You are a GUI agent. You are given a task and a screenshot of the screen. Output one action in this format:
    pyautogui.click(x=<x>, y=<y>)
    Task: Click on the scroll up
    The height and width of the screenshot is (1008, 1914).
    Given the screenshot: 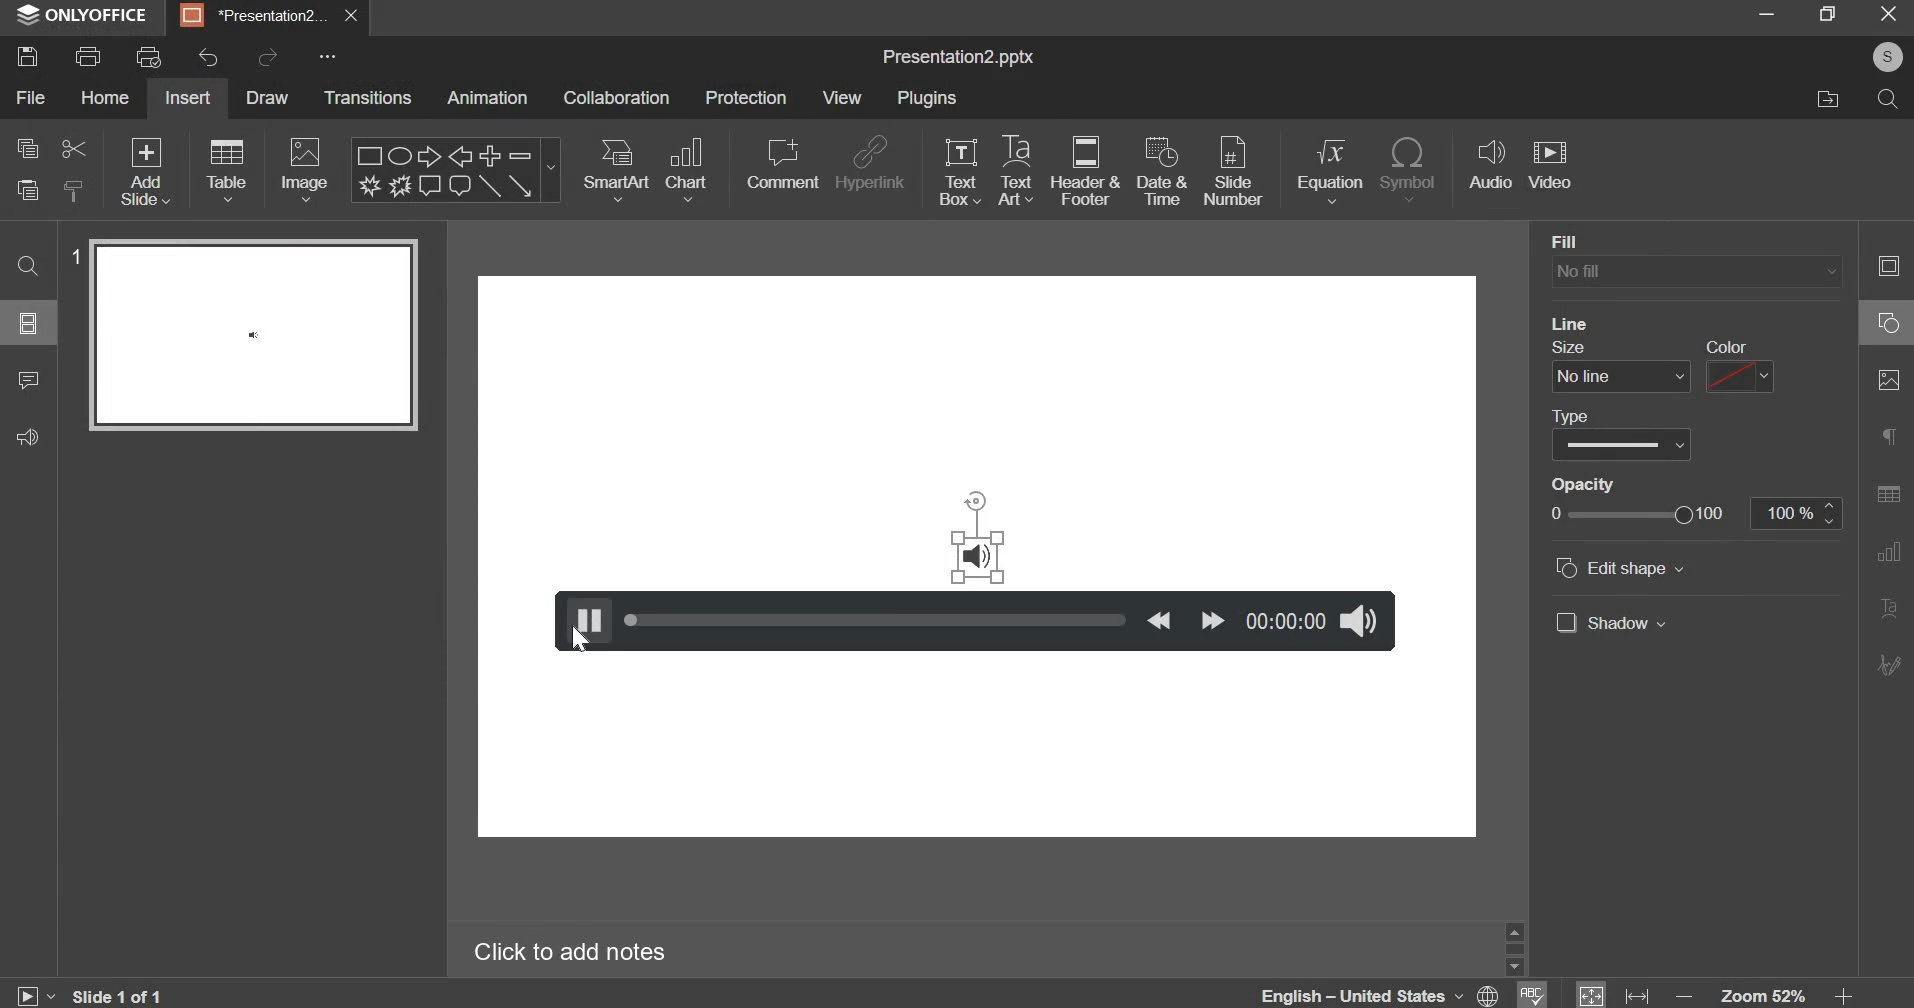 What is the action you would take?
    pyautogui.click(x=1514, y=932)
    